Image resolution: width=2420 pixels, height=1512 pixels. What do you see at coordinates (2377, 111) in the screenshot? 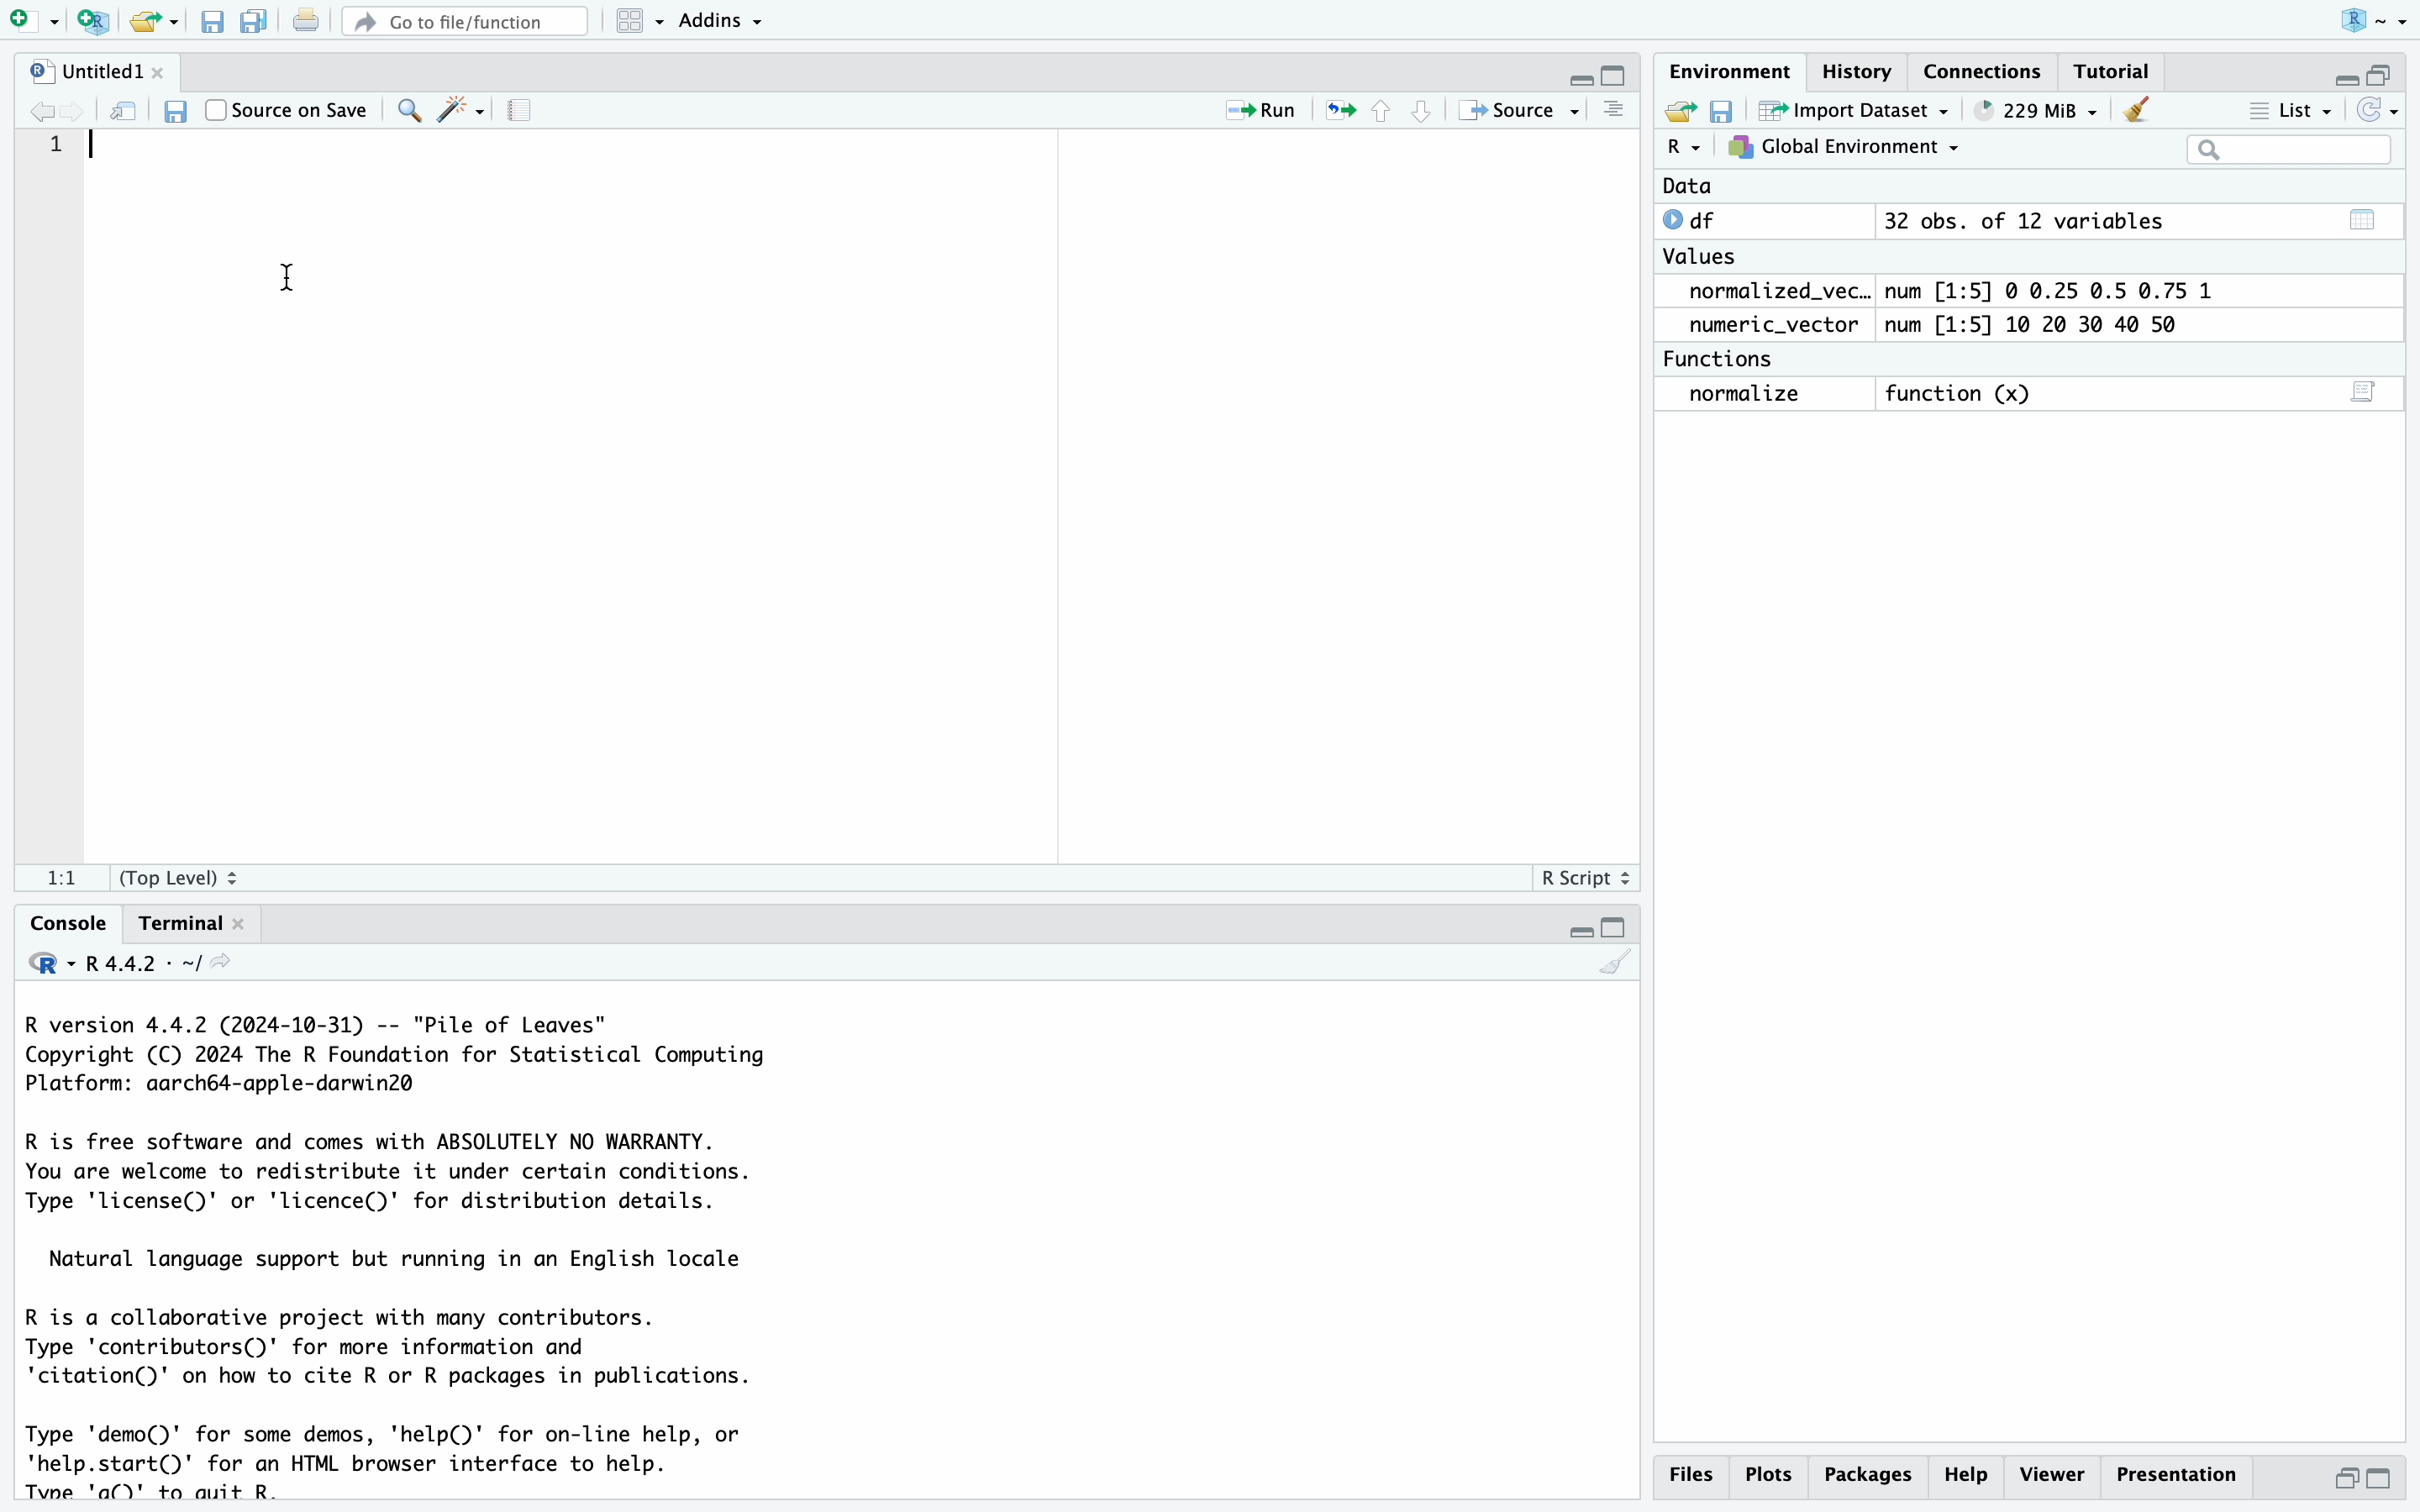
I see `refresh` at bounding box center [2377, 111].